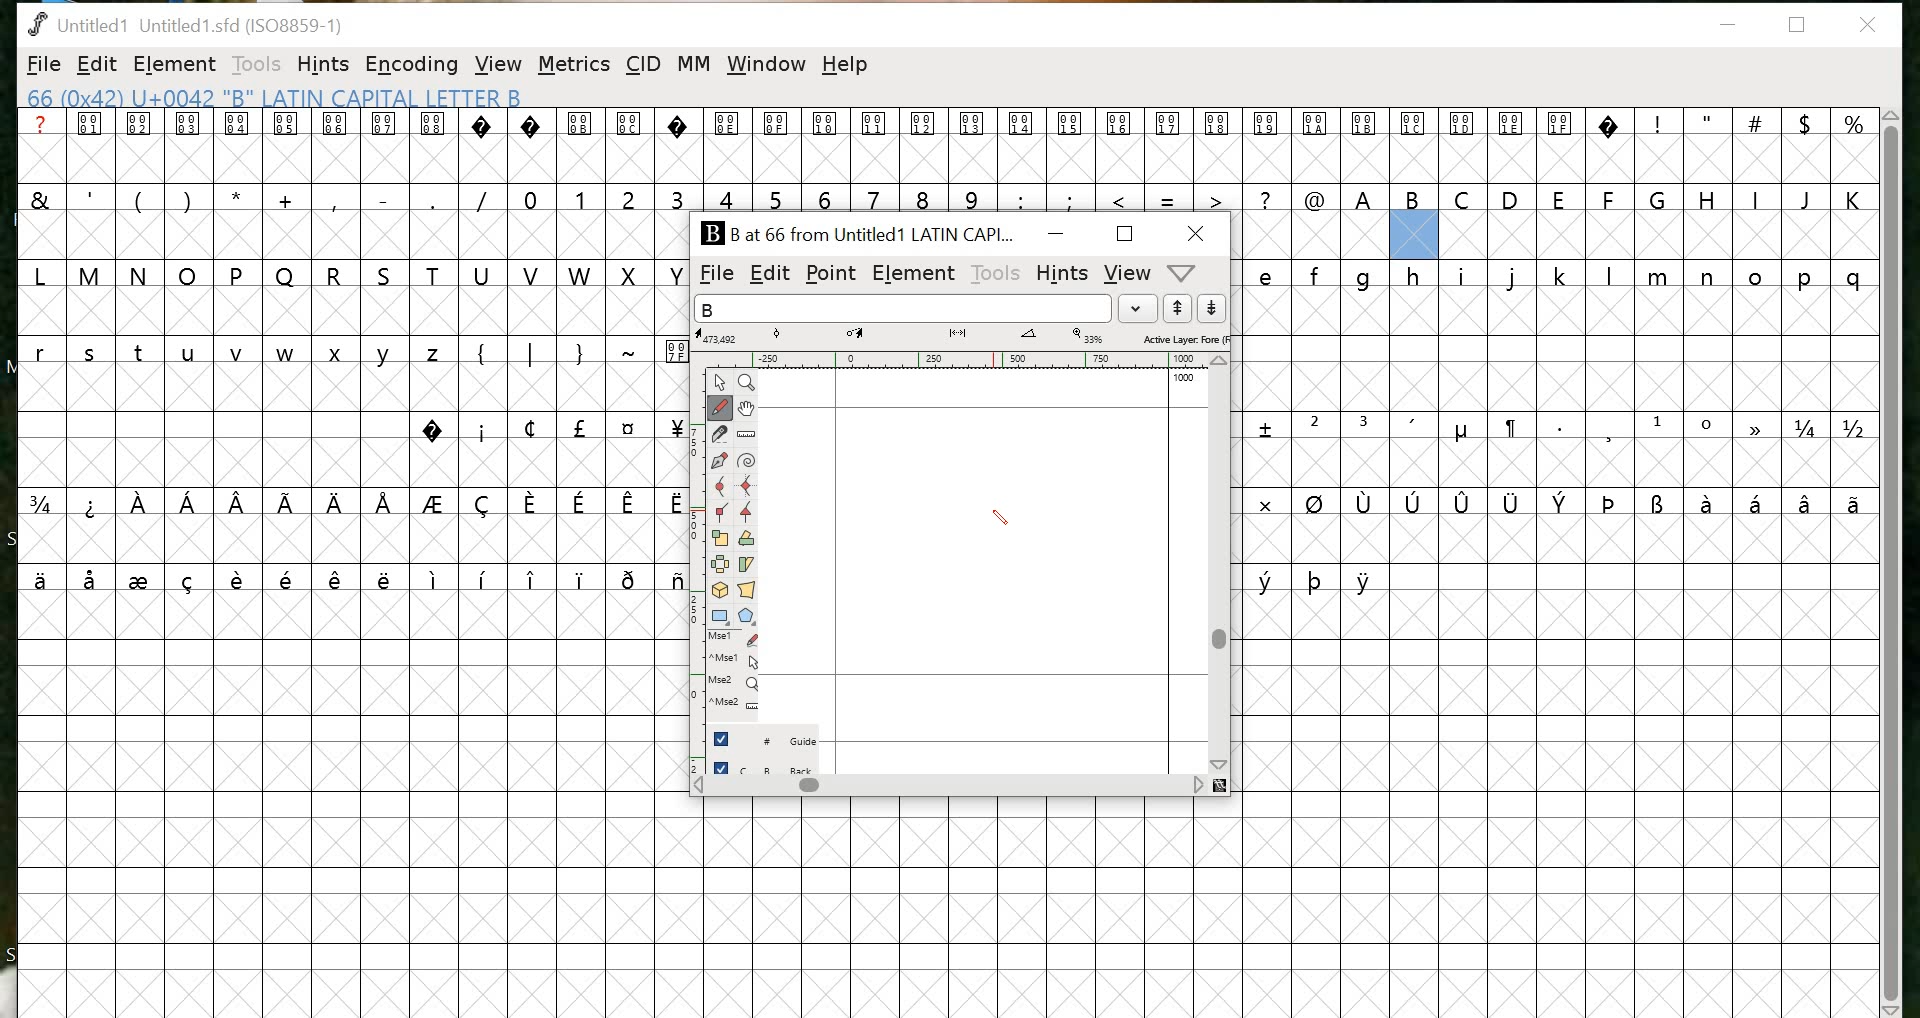 This screenshot has height=1018, width=1920. Describe the element at coordinates (998, 518) in the screenshot. I see `pen tool/ cursor location` at that location.